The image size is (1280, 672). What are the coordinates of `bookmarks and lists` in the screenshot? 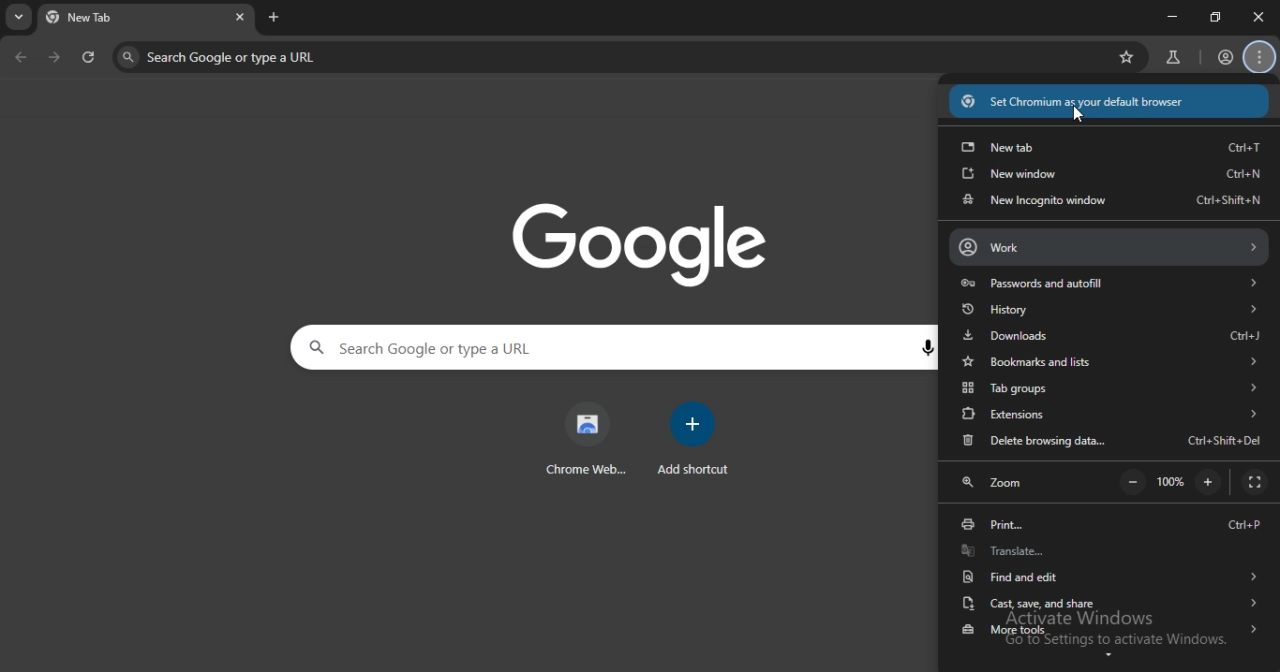 It's located at (1107, 360).